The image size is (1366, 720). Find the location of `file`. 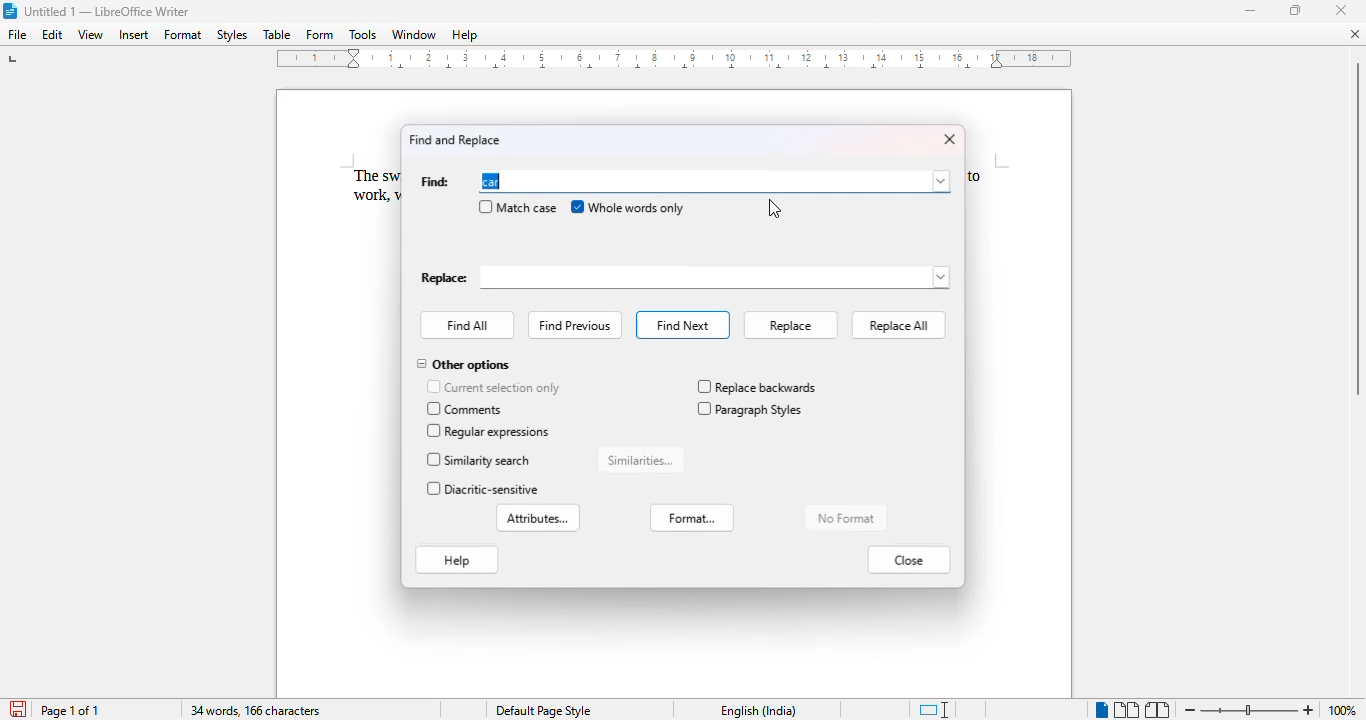

file is located at coordinates (18, 34).